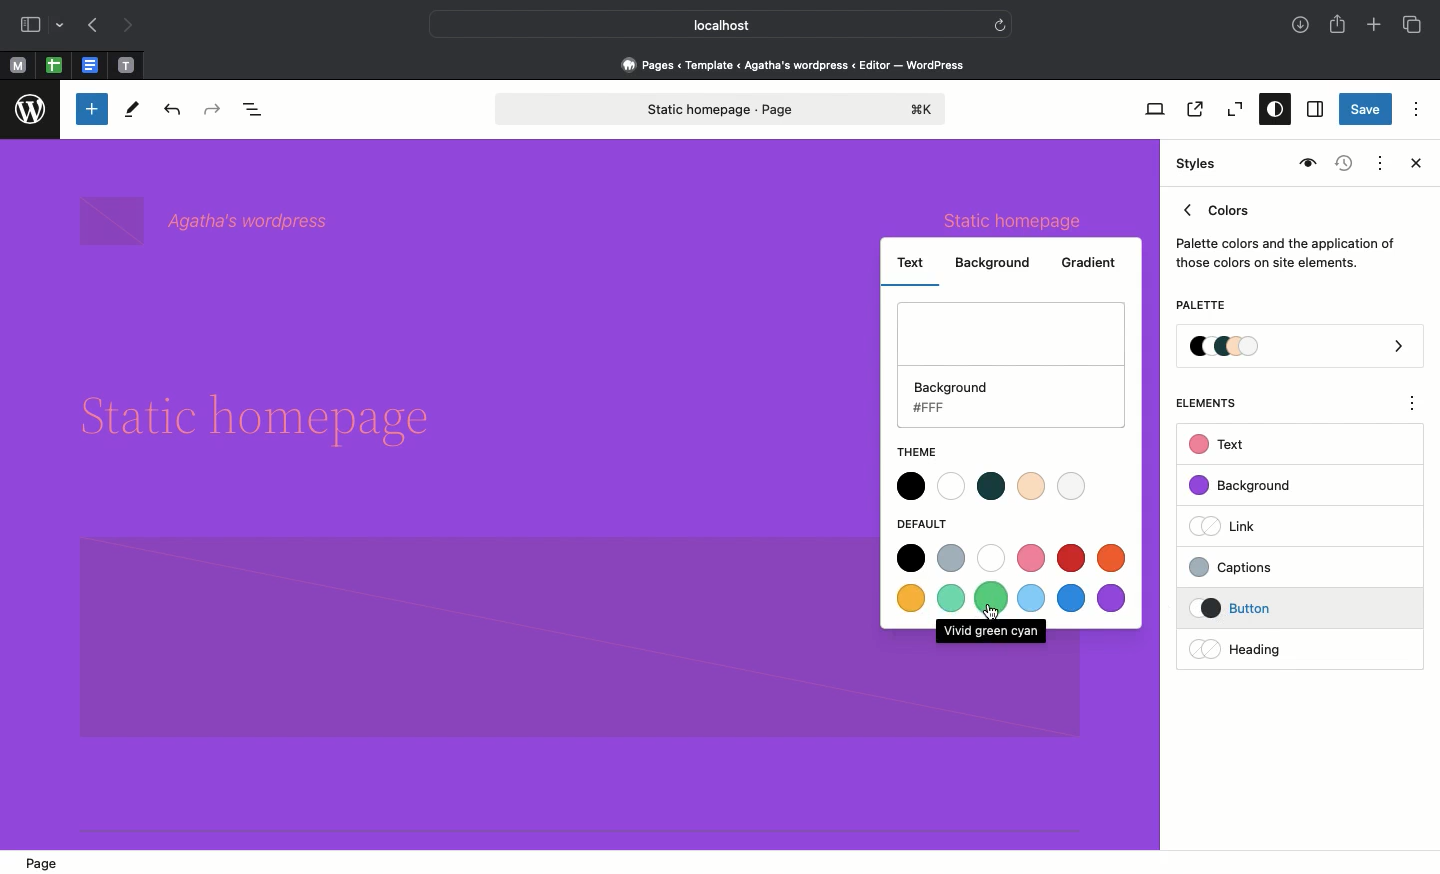 This screenshot has height=874, width=1440. Describe the element at coordinates (215, 110) in the screenshot. I see `Redo` at that location.